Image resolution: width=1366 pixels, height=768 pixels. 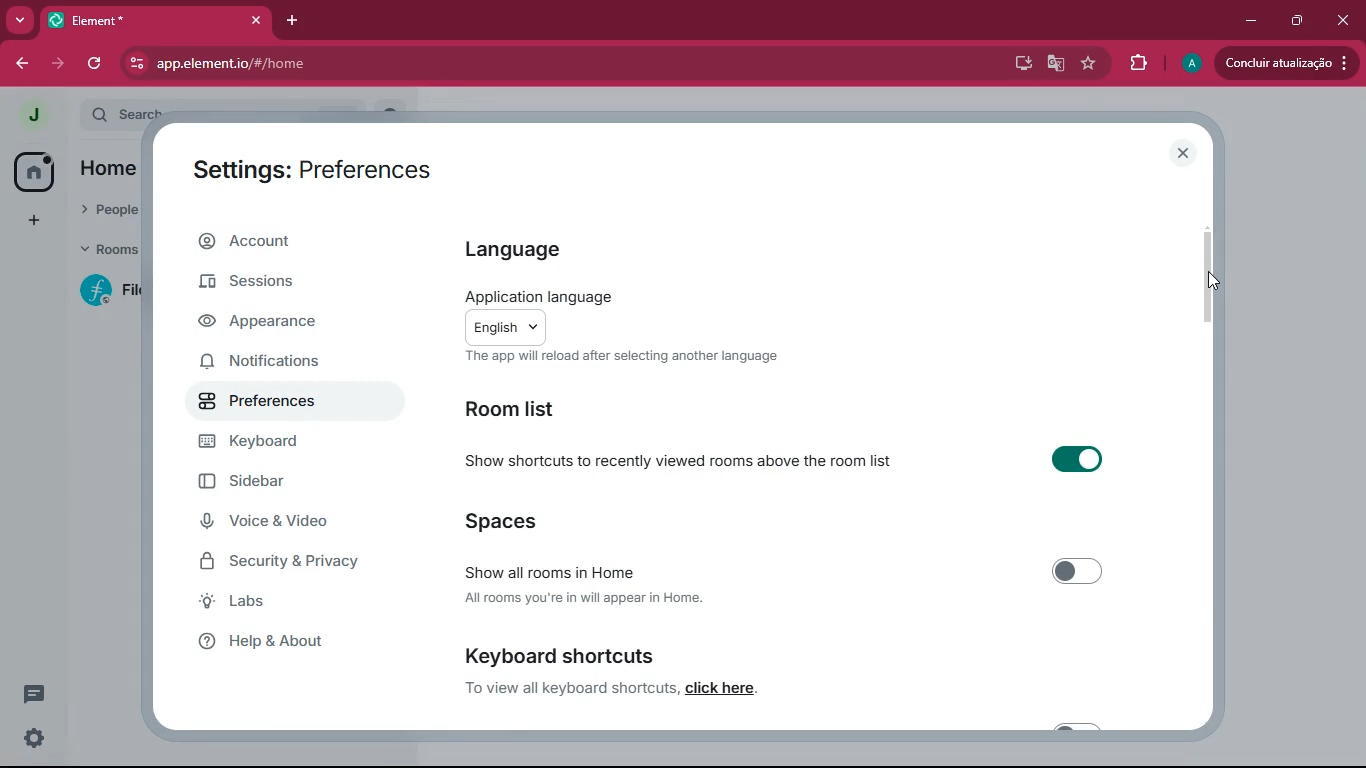 I want to click on security & Privacy, so click(x=310, y=563).